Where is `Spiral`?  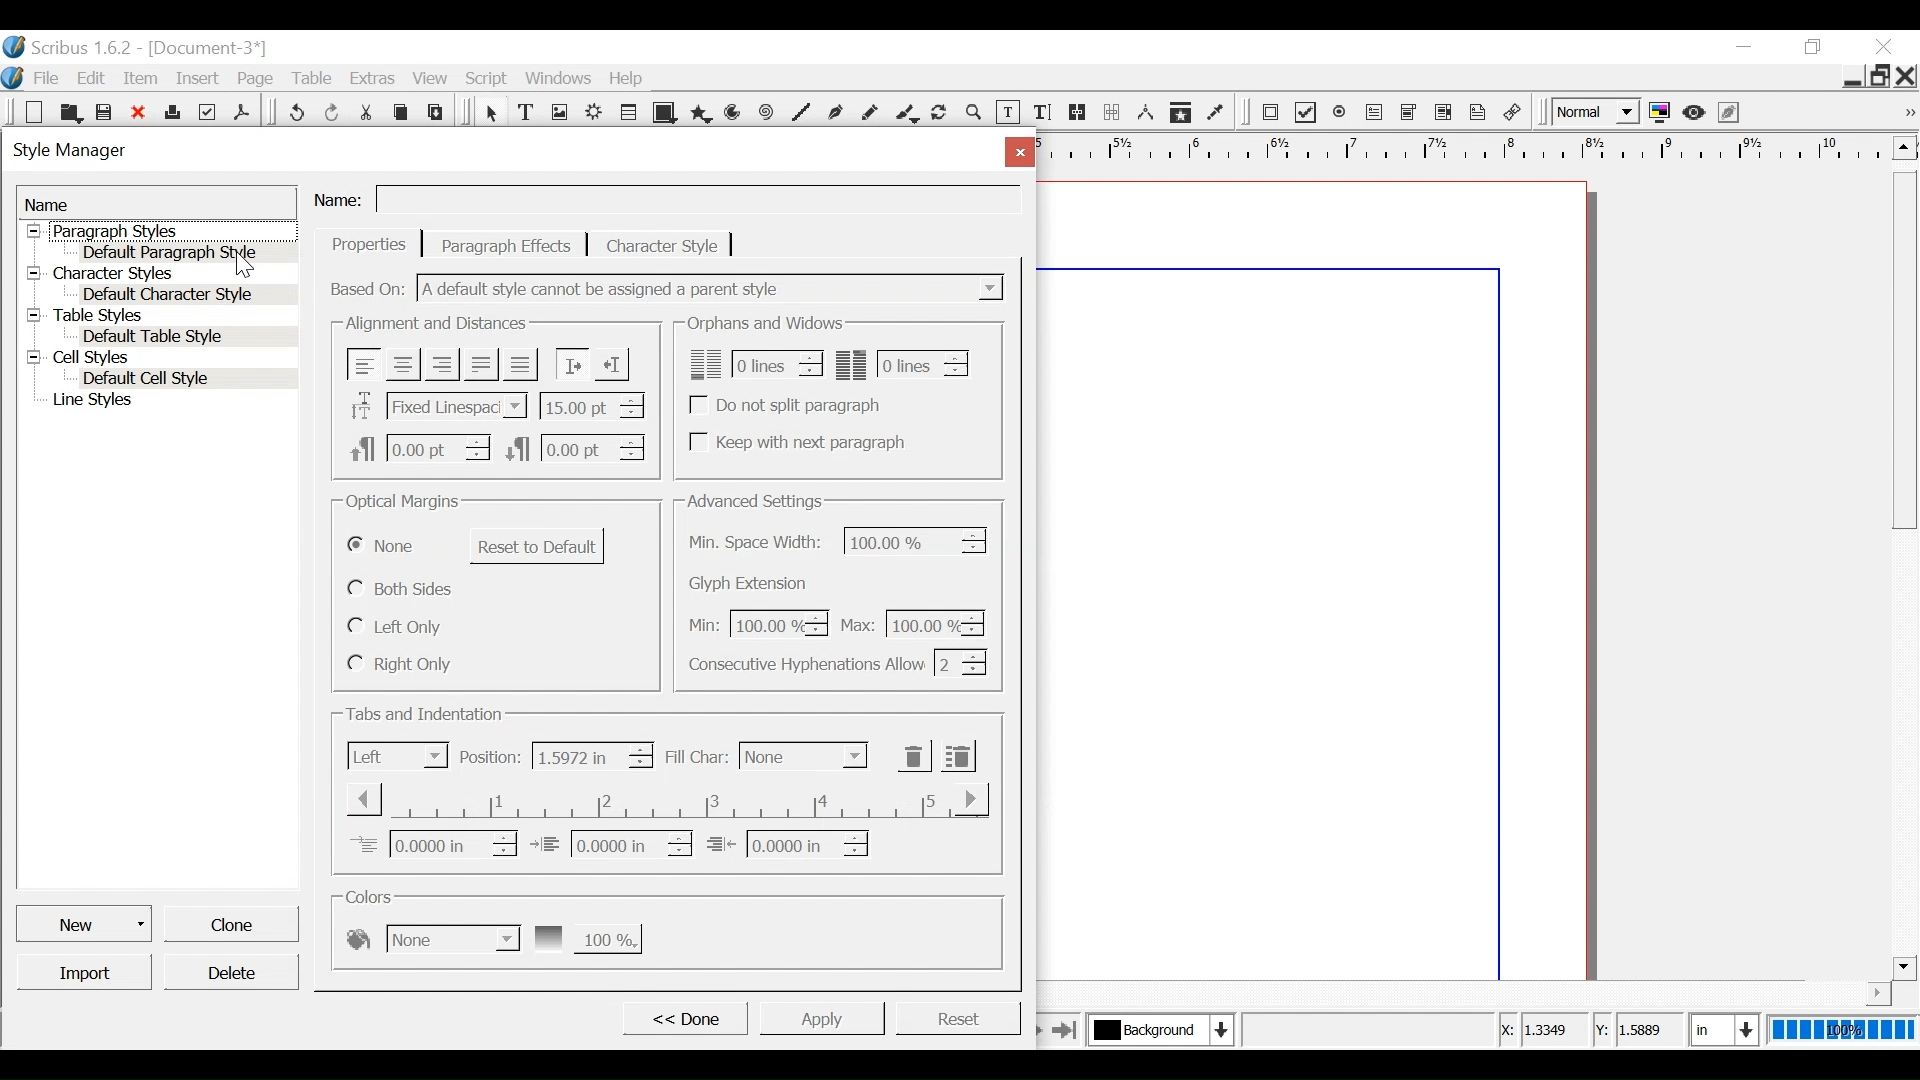 Spiral is located at coordinates (767, 113).